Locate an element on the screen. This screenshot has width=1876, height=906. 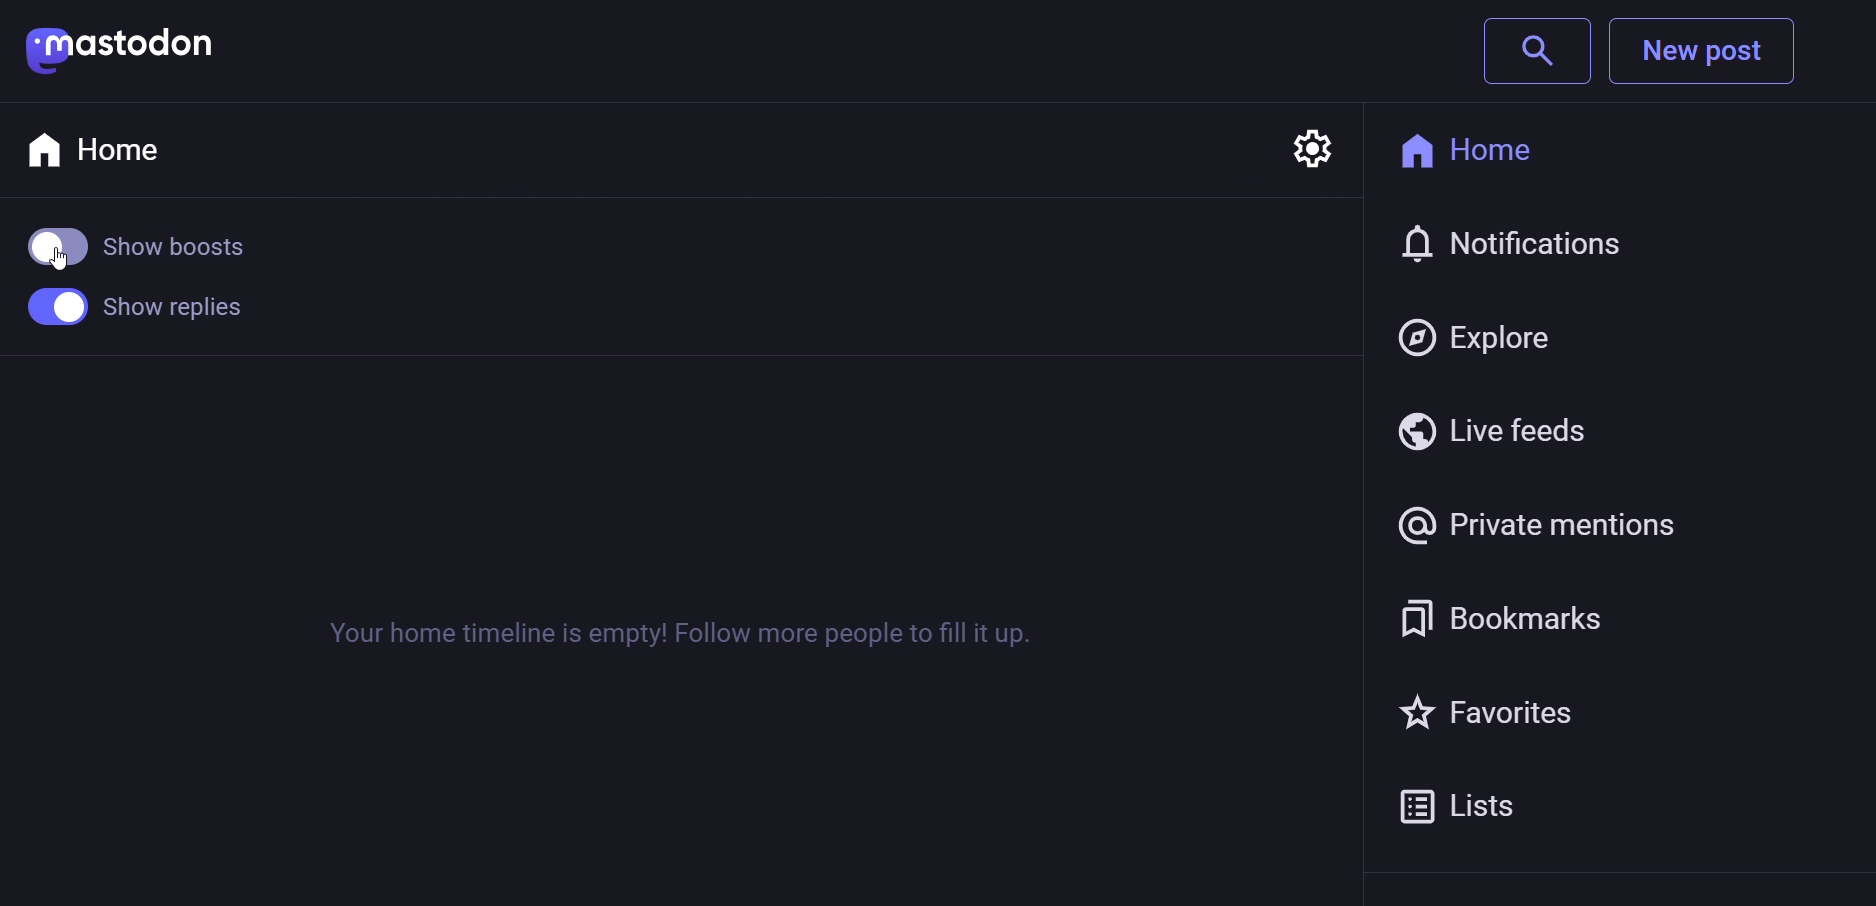
Your home timeline is empty! Follow more people to fill it up. is located at coordinates (675, 633).